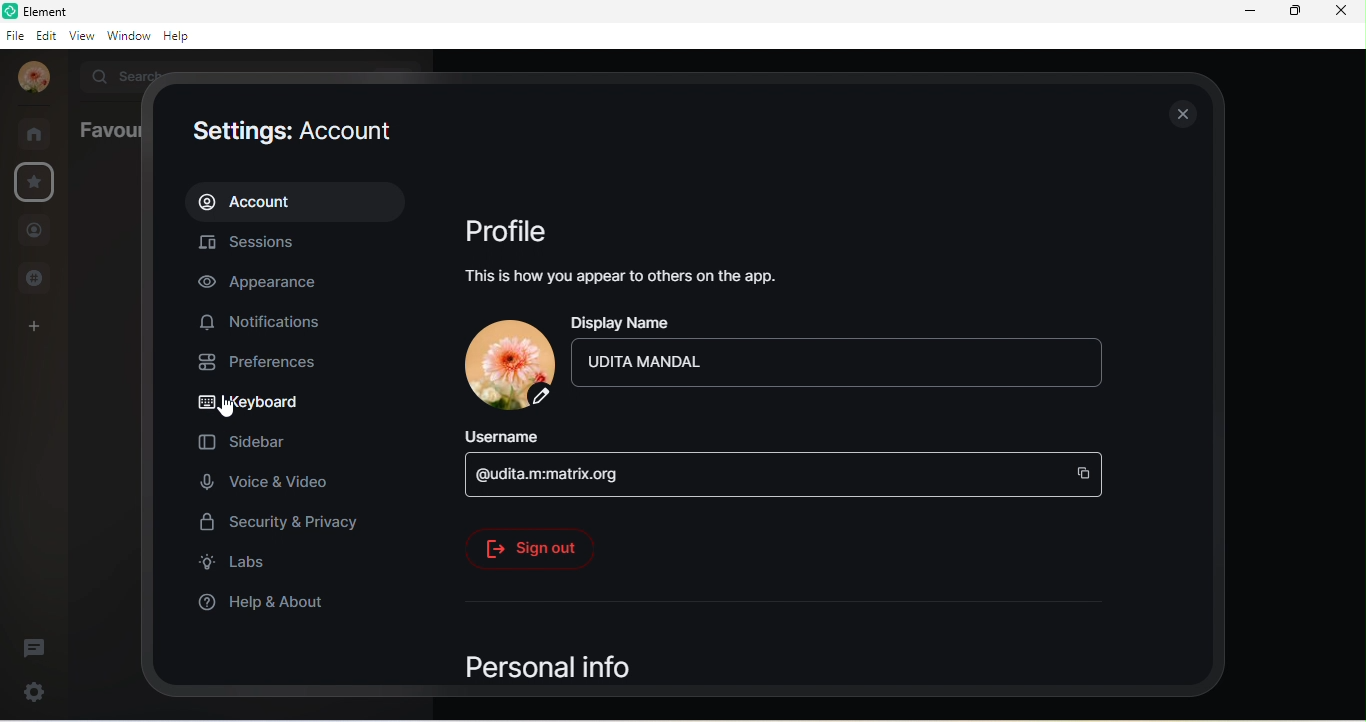 This screenshot has height=722, width=1366. I want to click on sidebar, so click(241, 443).